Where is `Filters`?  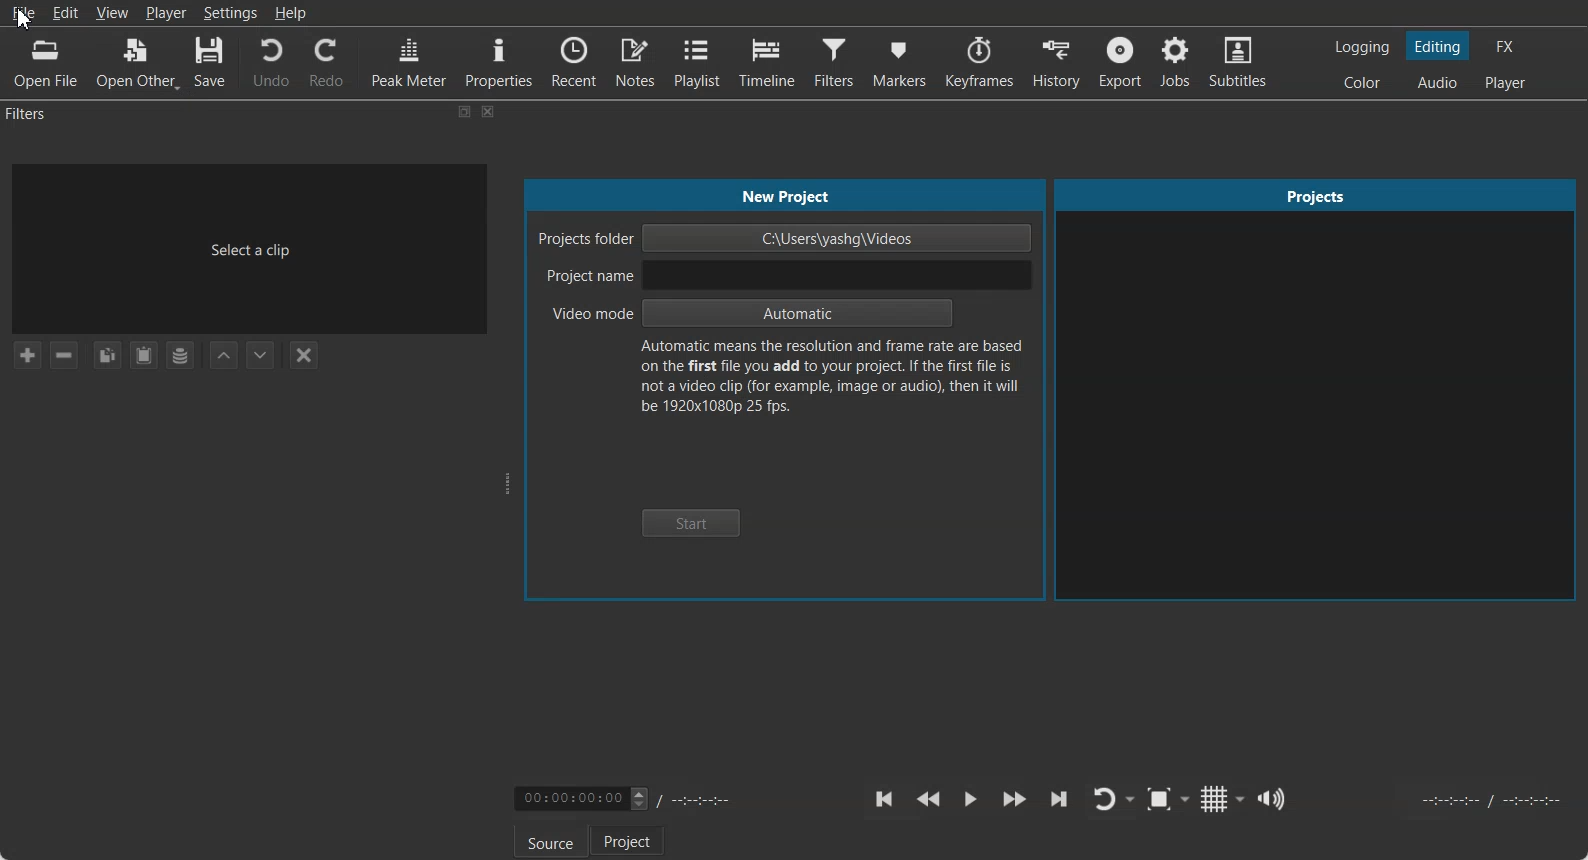
Filters is located at coordinates (837, 61).